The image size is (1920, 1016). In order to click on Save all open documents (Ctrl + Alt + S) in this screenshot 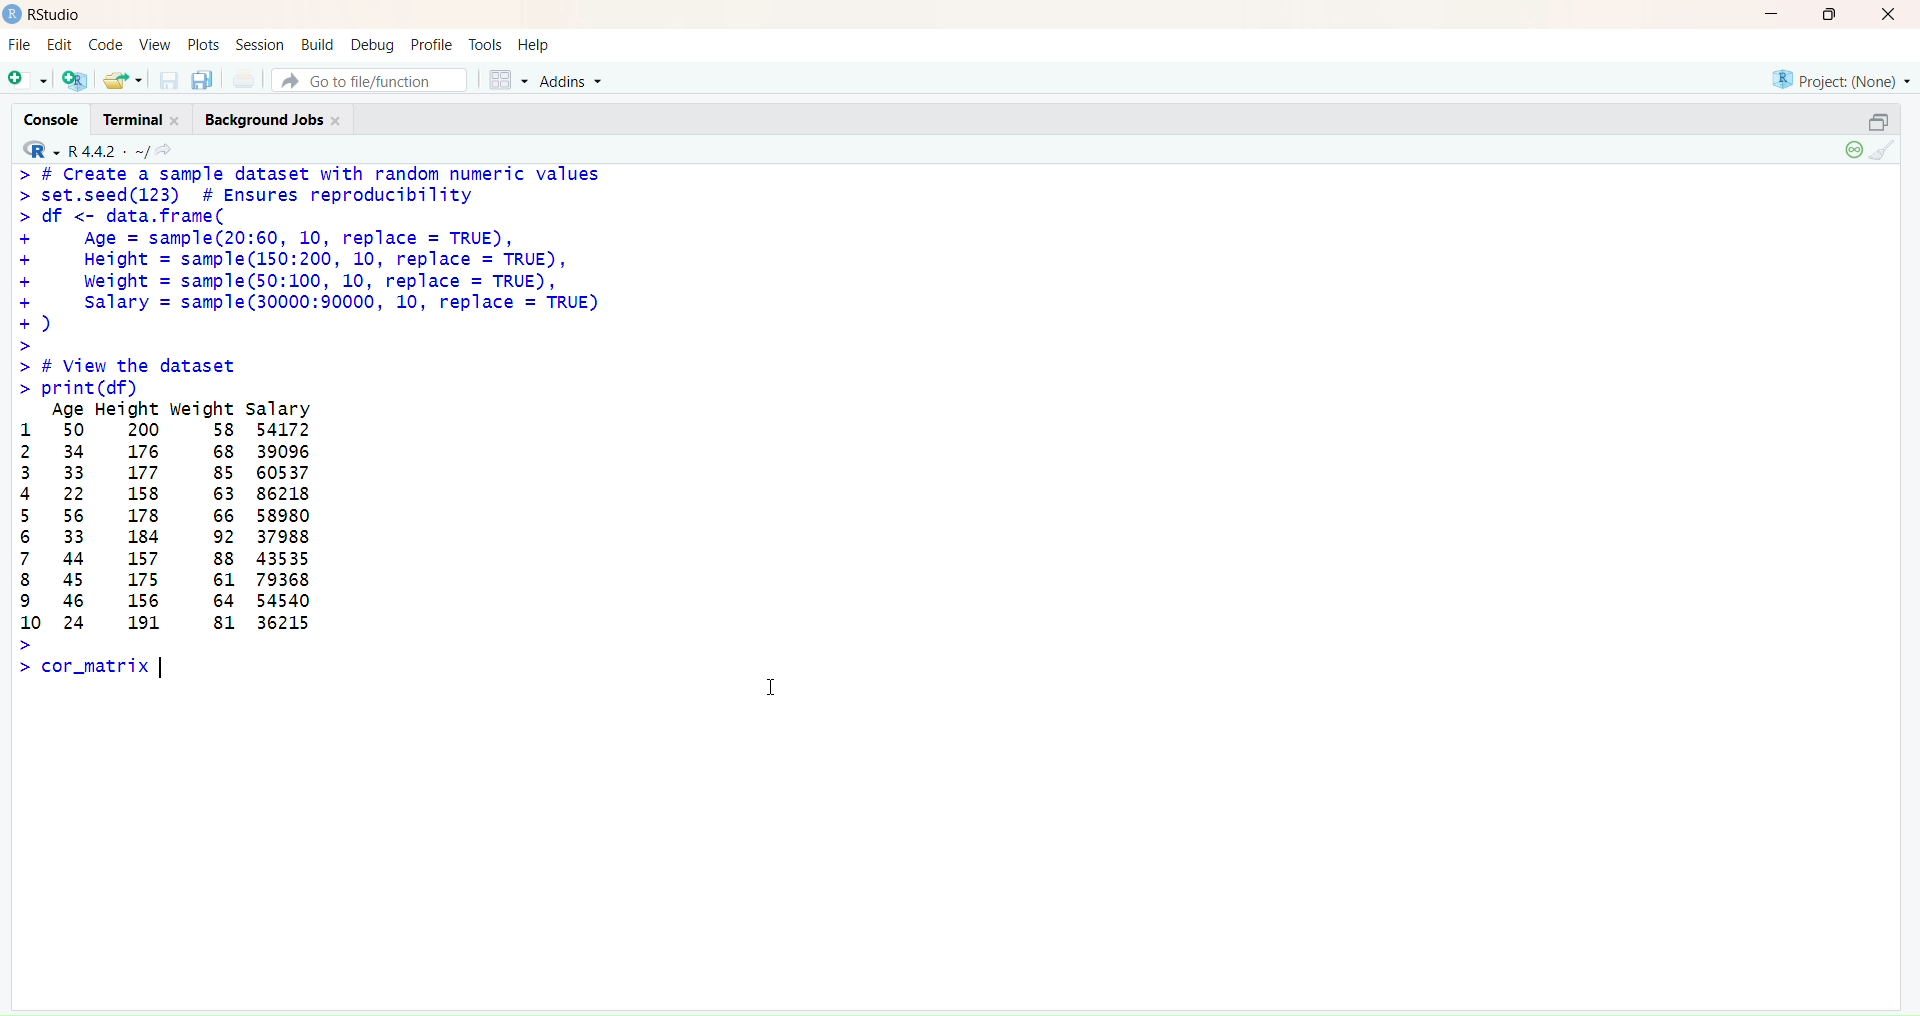, I will do `click(203, 78)`.